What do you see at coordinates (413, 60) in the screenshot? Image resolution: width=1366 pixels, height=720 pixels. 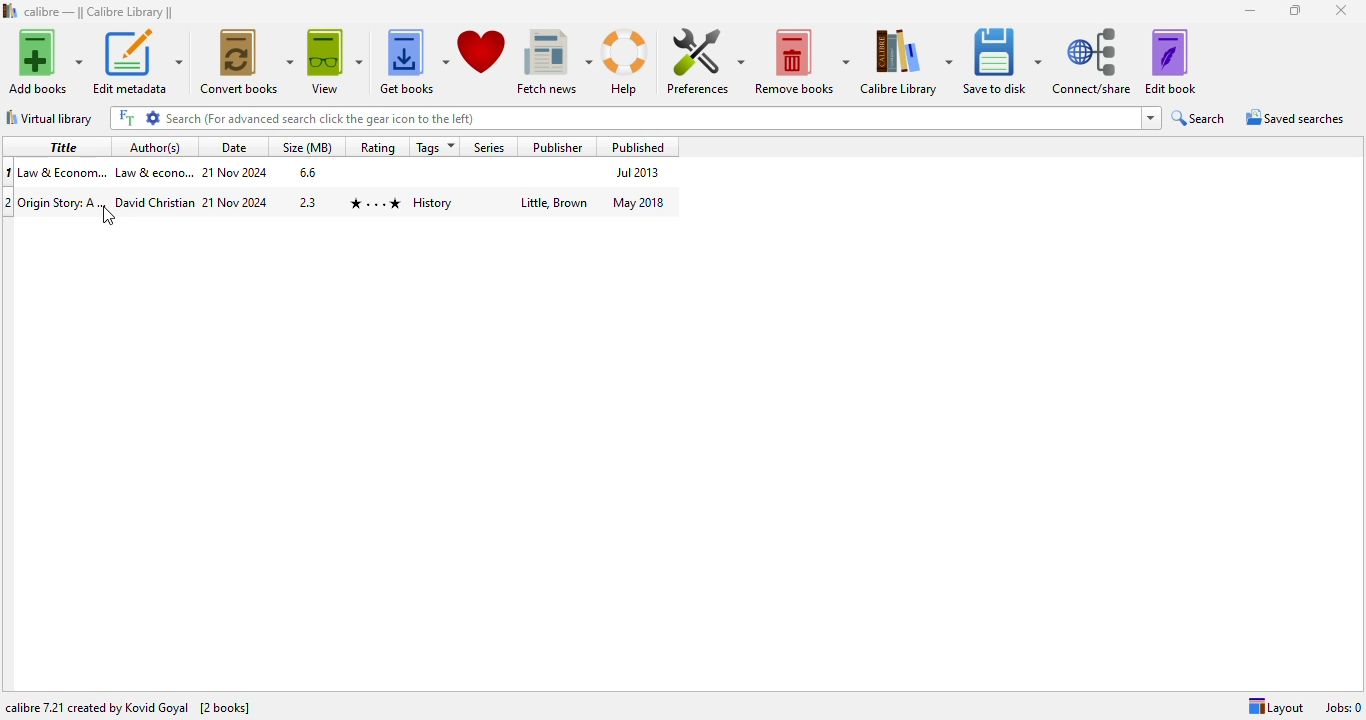 I see `get books` at bounding box center [413, 60].